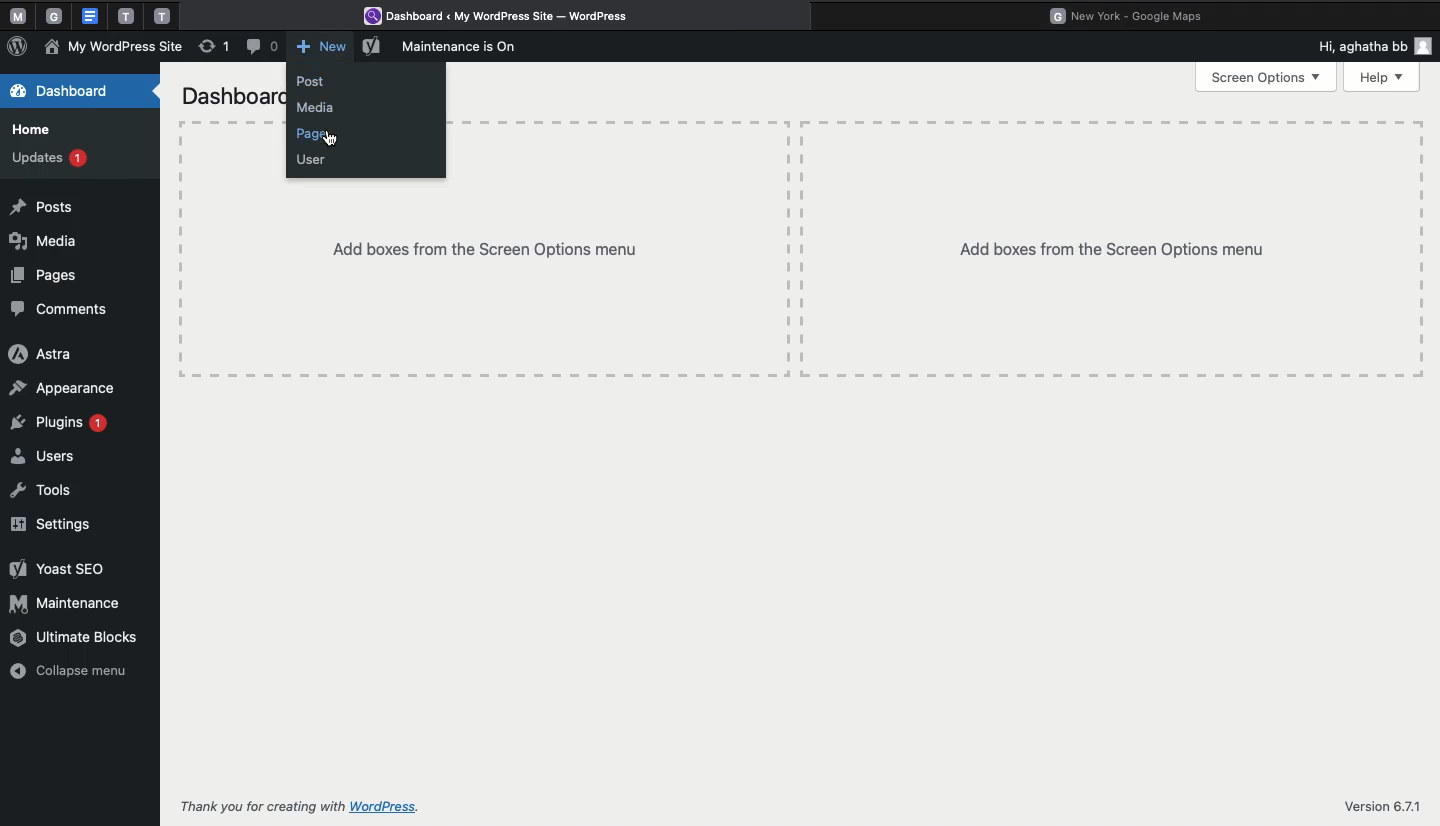  What do you see at coordinates (1383, 77) in the screenshot?
I see `Help` at bounding box center [1383, 77].